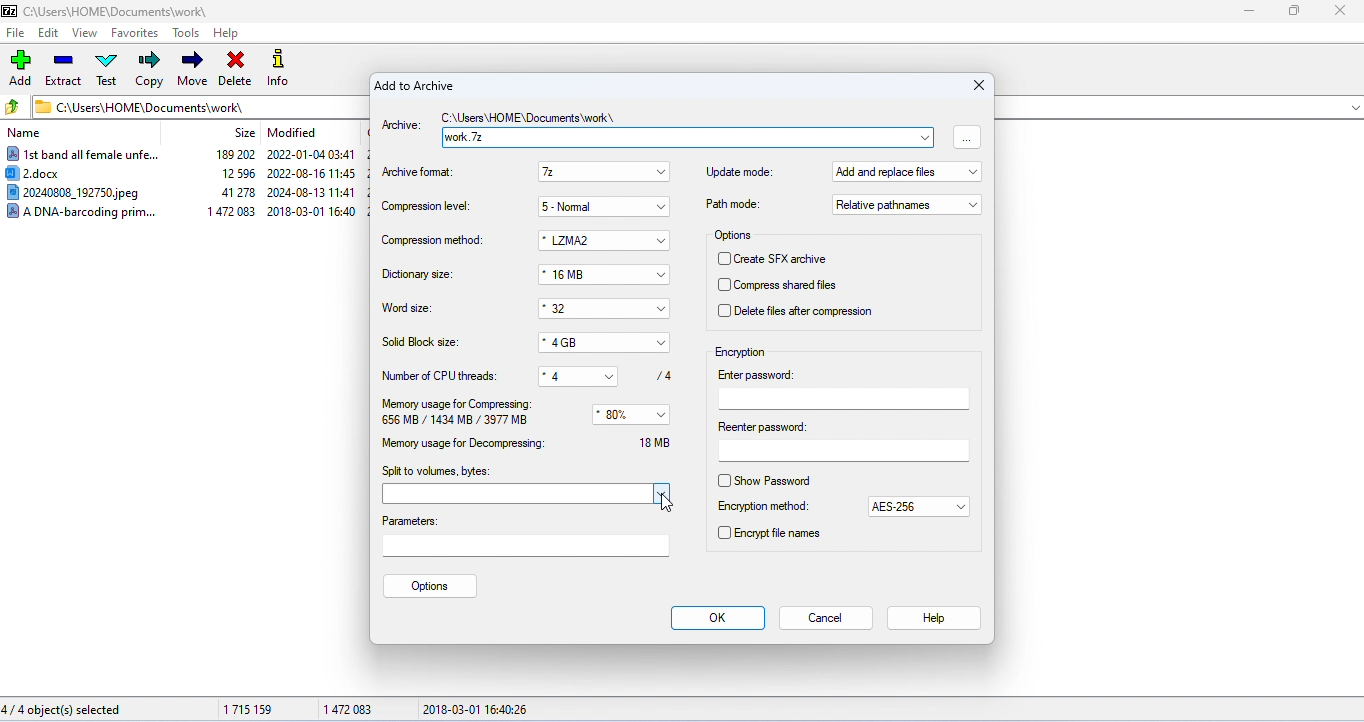  What do you see at coordinates (436, 471) in the screenshot?
I see `split to volumes. bytes: ` at bounding box center [436, 471].